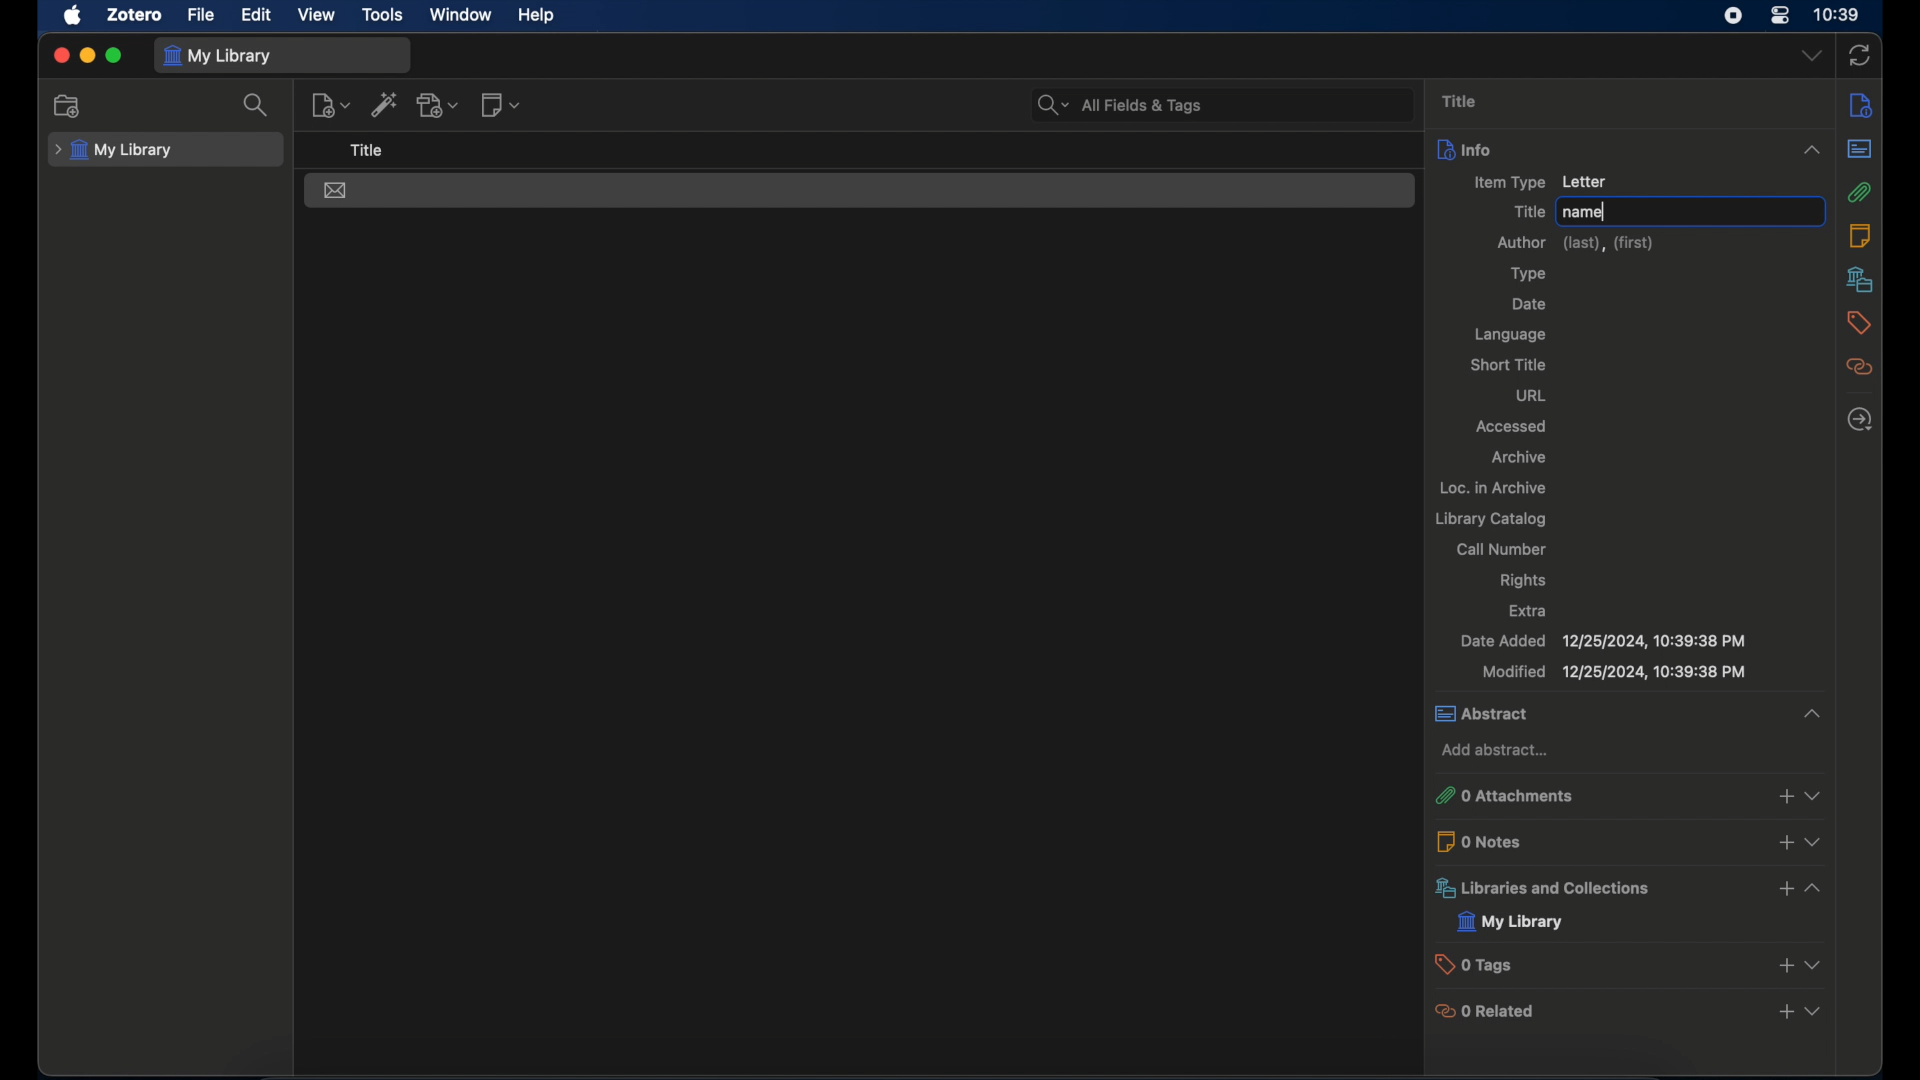  What do you see at coordinates (1860, 235) in the screenshot?
I see `notes` at bounding box center [1860, 235].